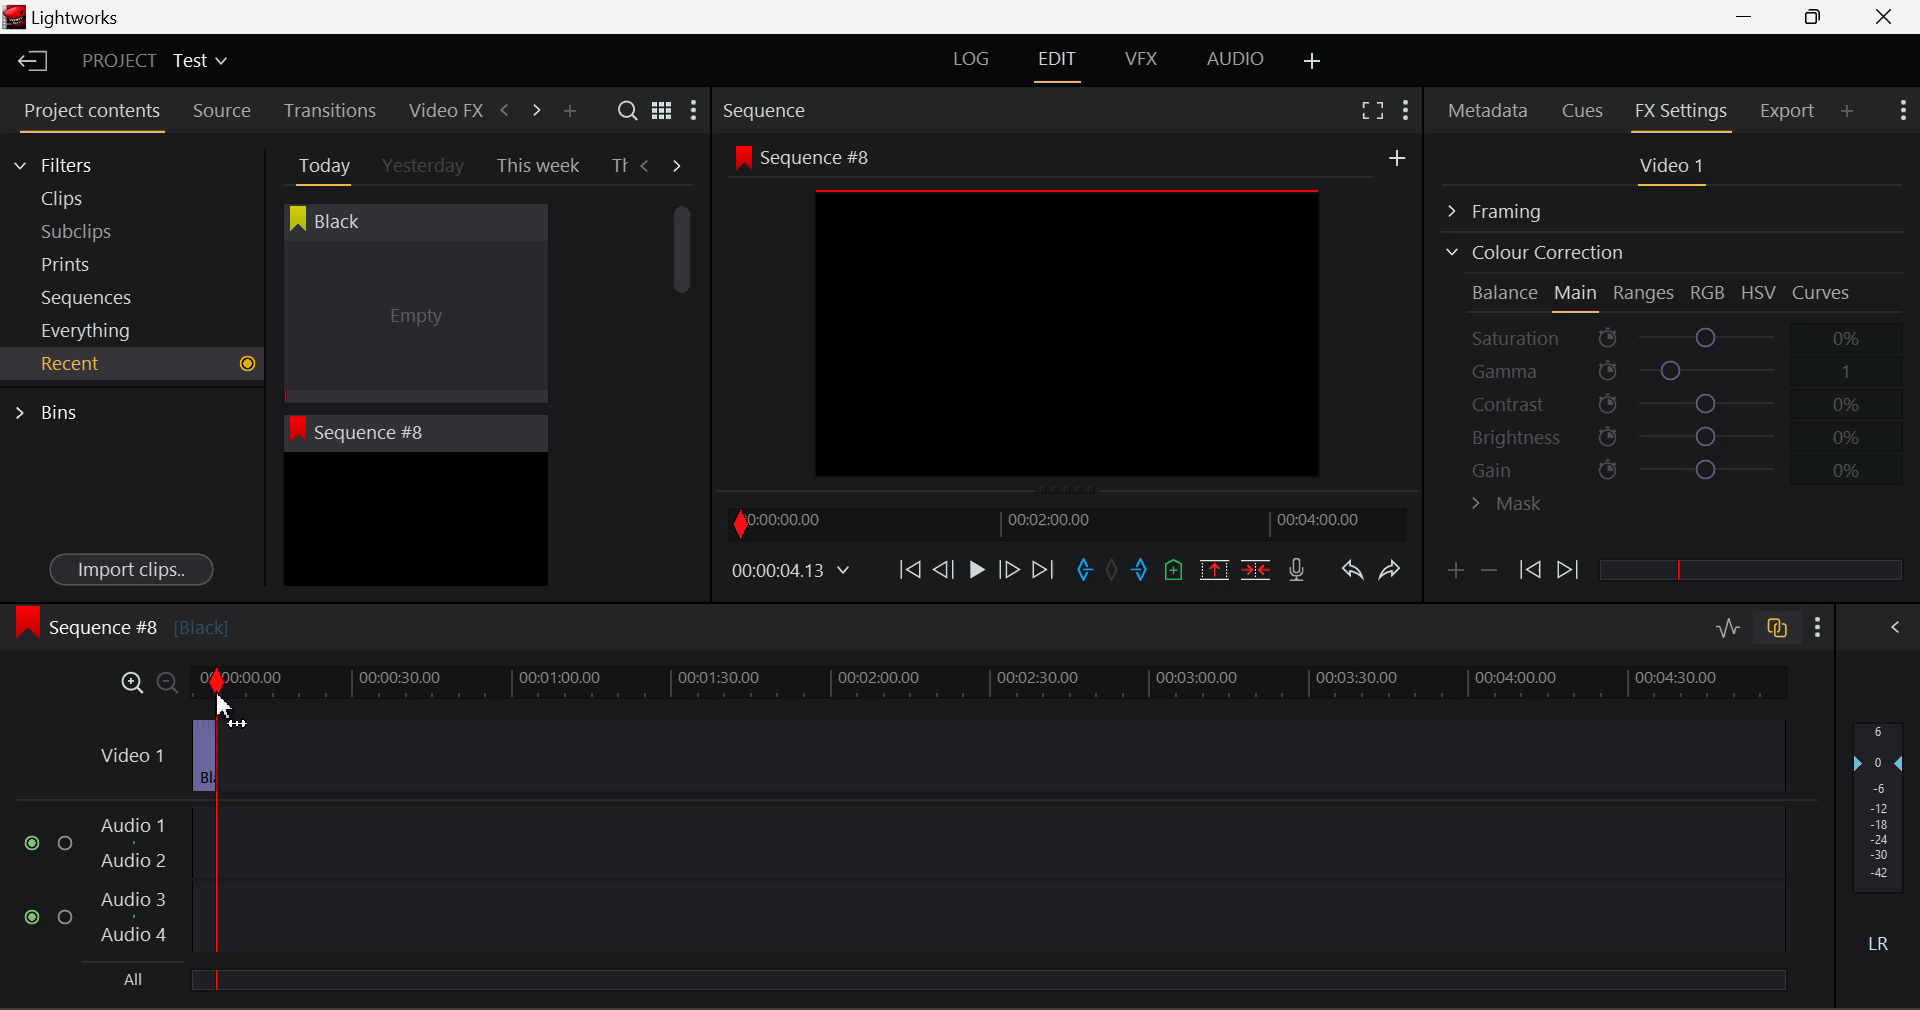 This screenshot has height=1010, width=1920. Describe the element at coordinates (1060, 63) in the screenshot. I see `EDIT Layout` at that location.